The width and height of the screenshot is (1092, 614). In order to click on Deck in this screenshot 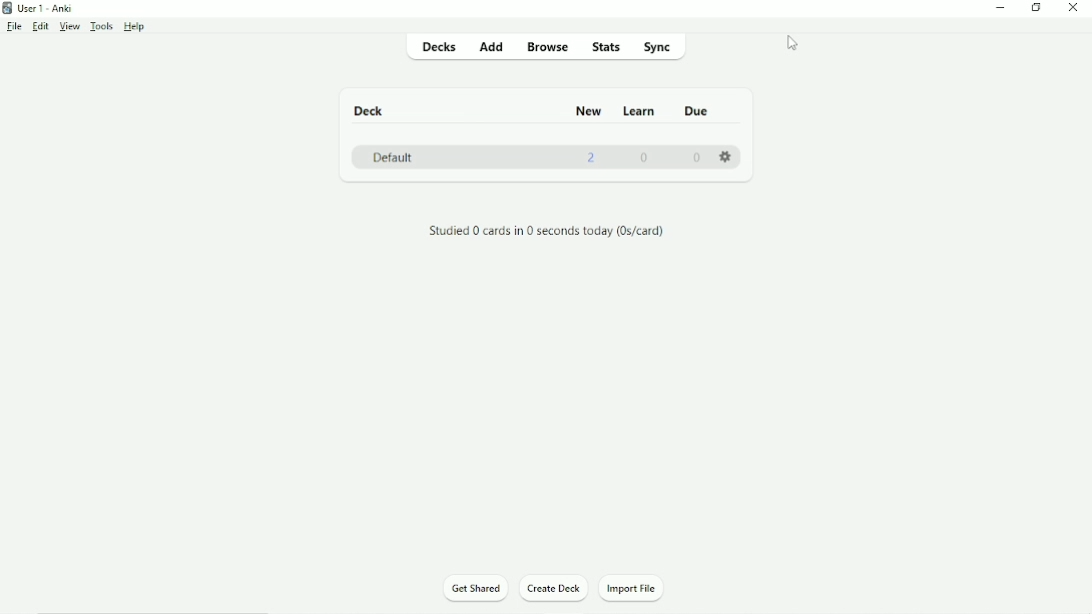, I will do `click(372, 111)`.